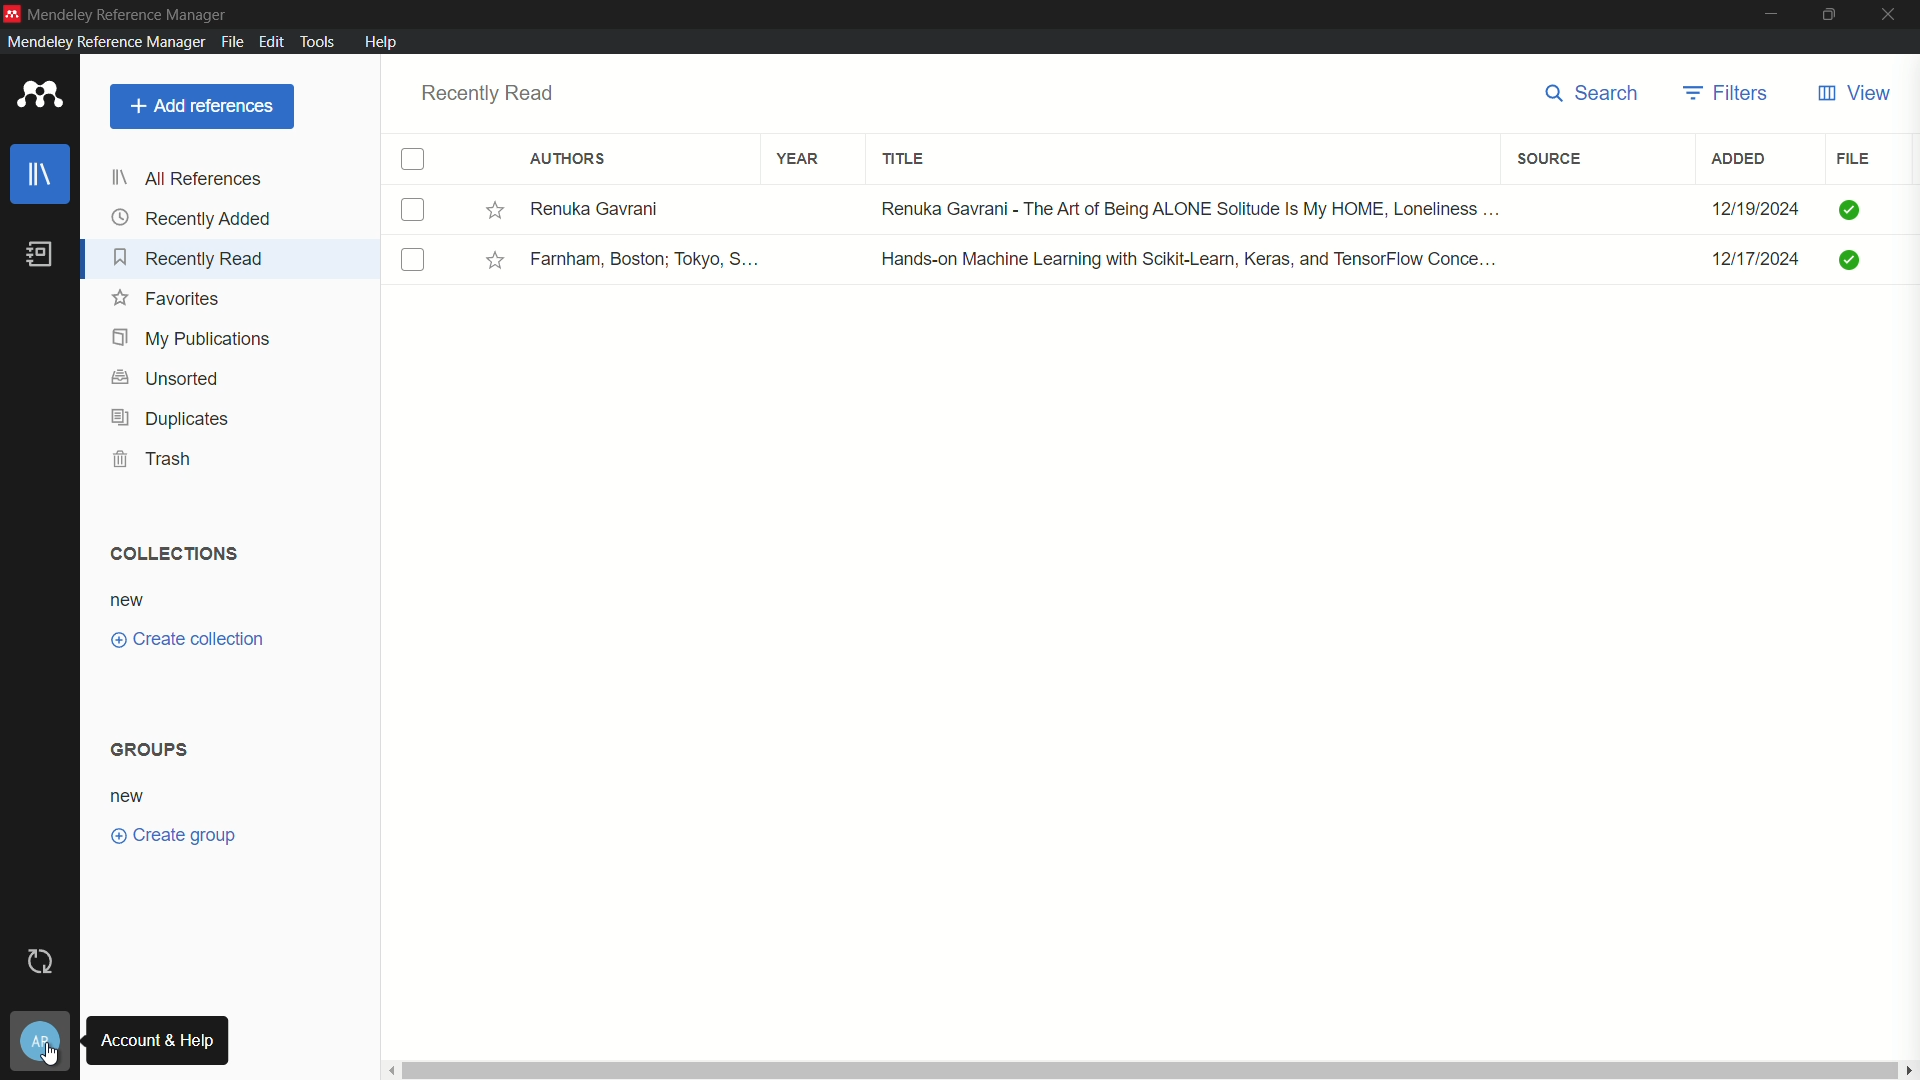  What do you see at coordinates (1550, 160) in the screenshot?
I see `filters` at bounding box center [1550, 160].